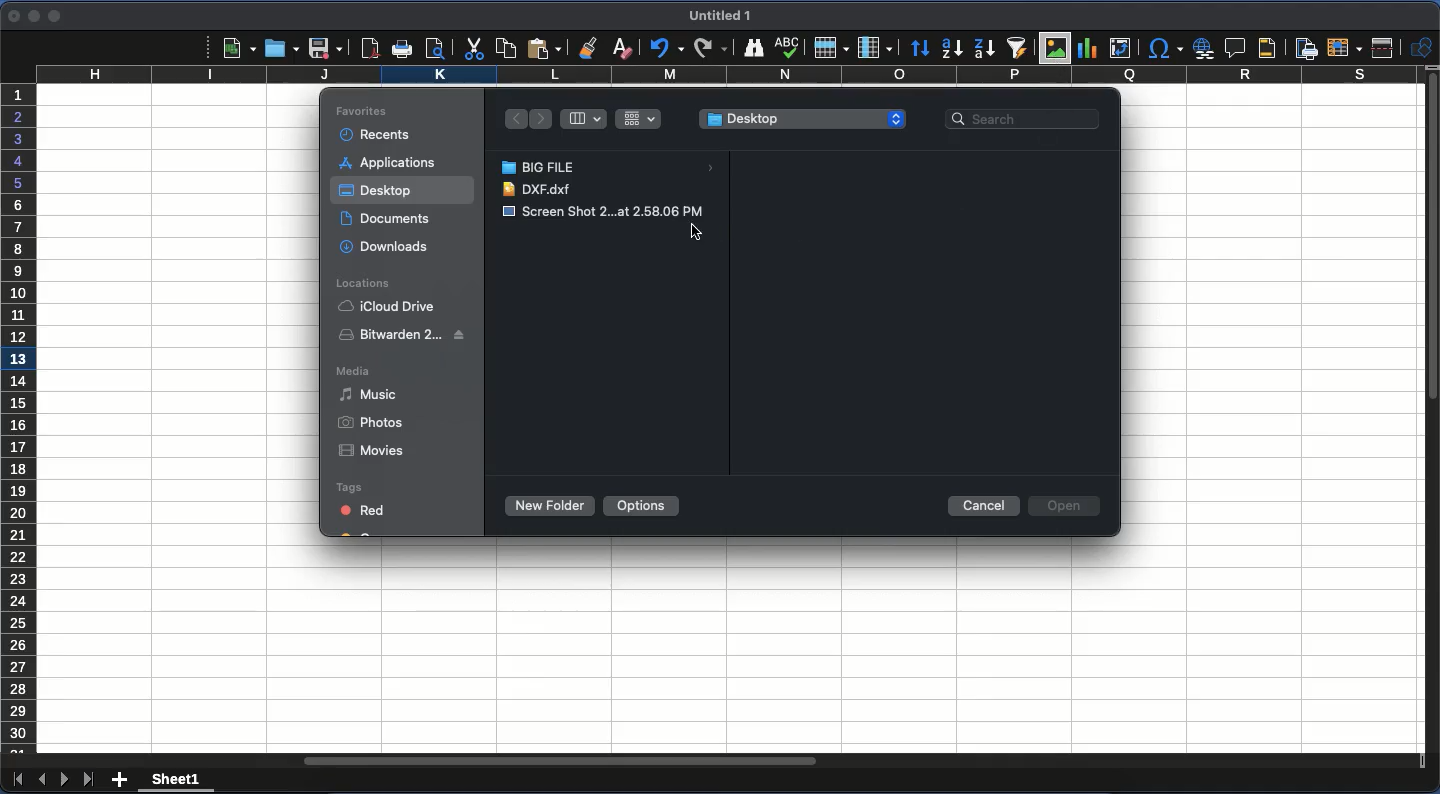 Image resolution: width=1440 pixels, height=794 pixels. I want to click on vertical scroll bar, so click(1431, 239).